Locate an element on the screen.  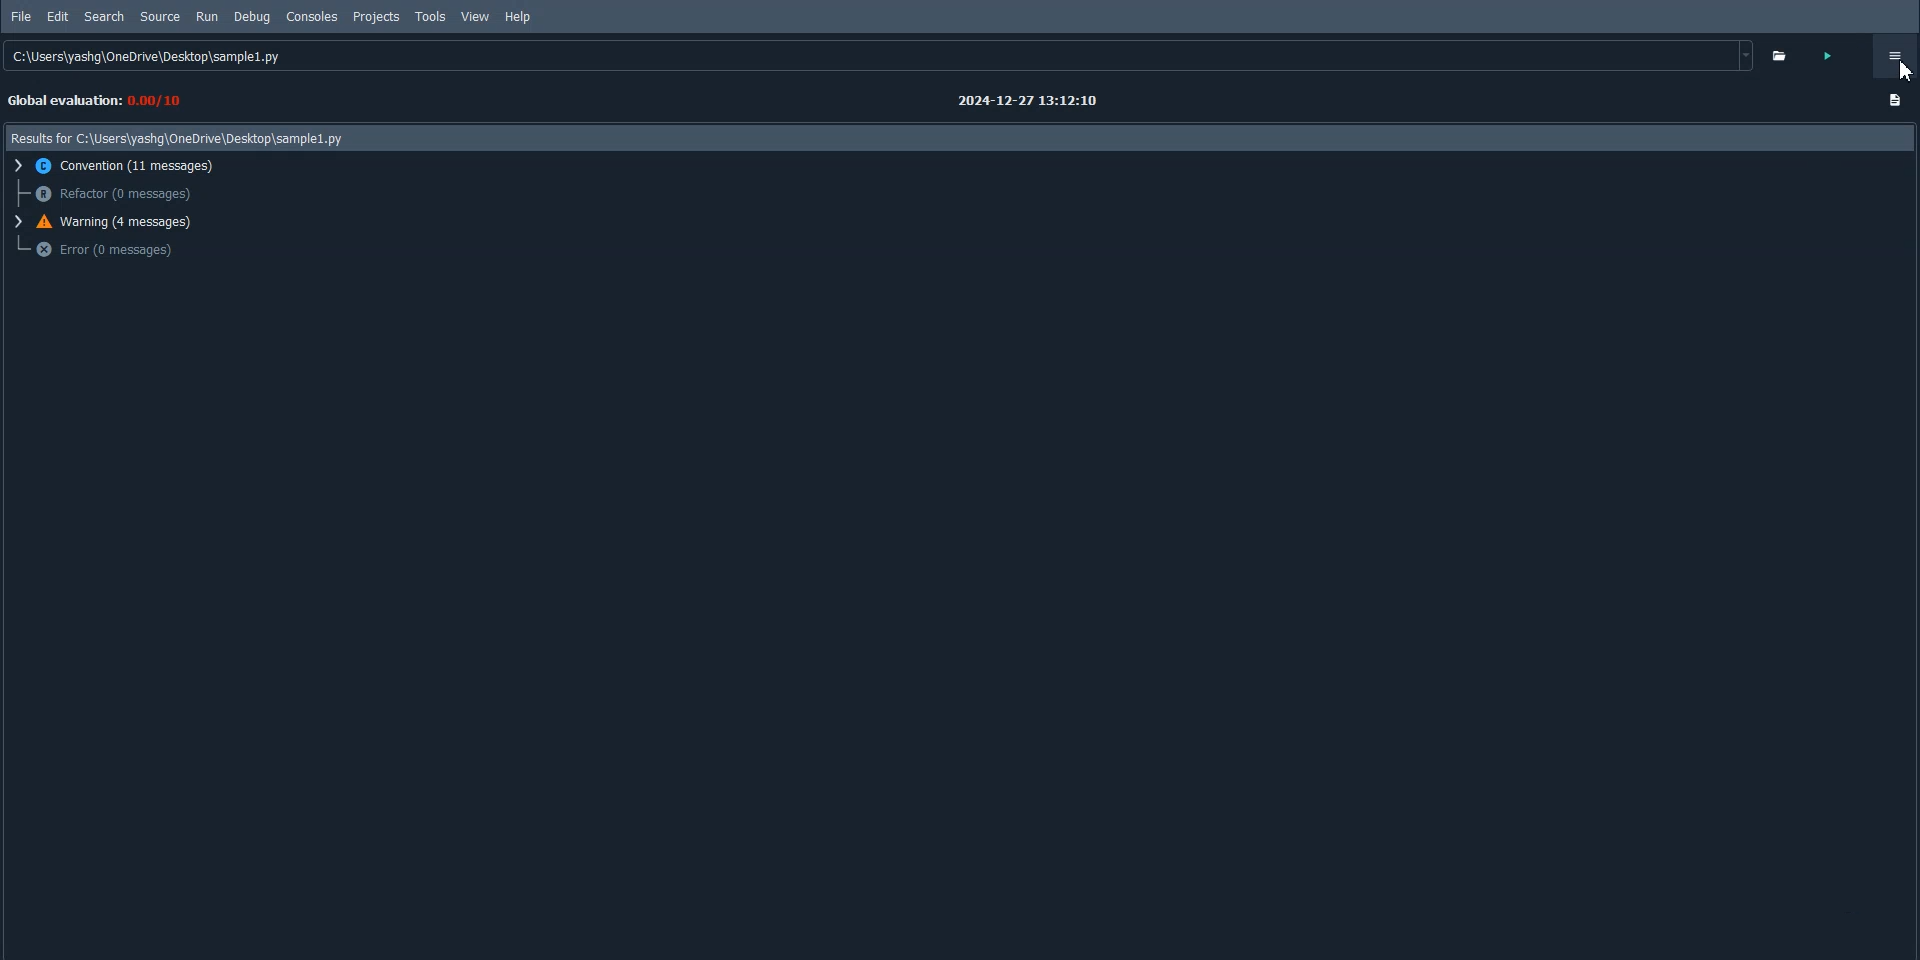
Search is located at coordinates (105, 16).